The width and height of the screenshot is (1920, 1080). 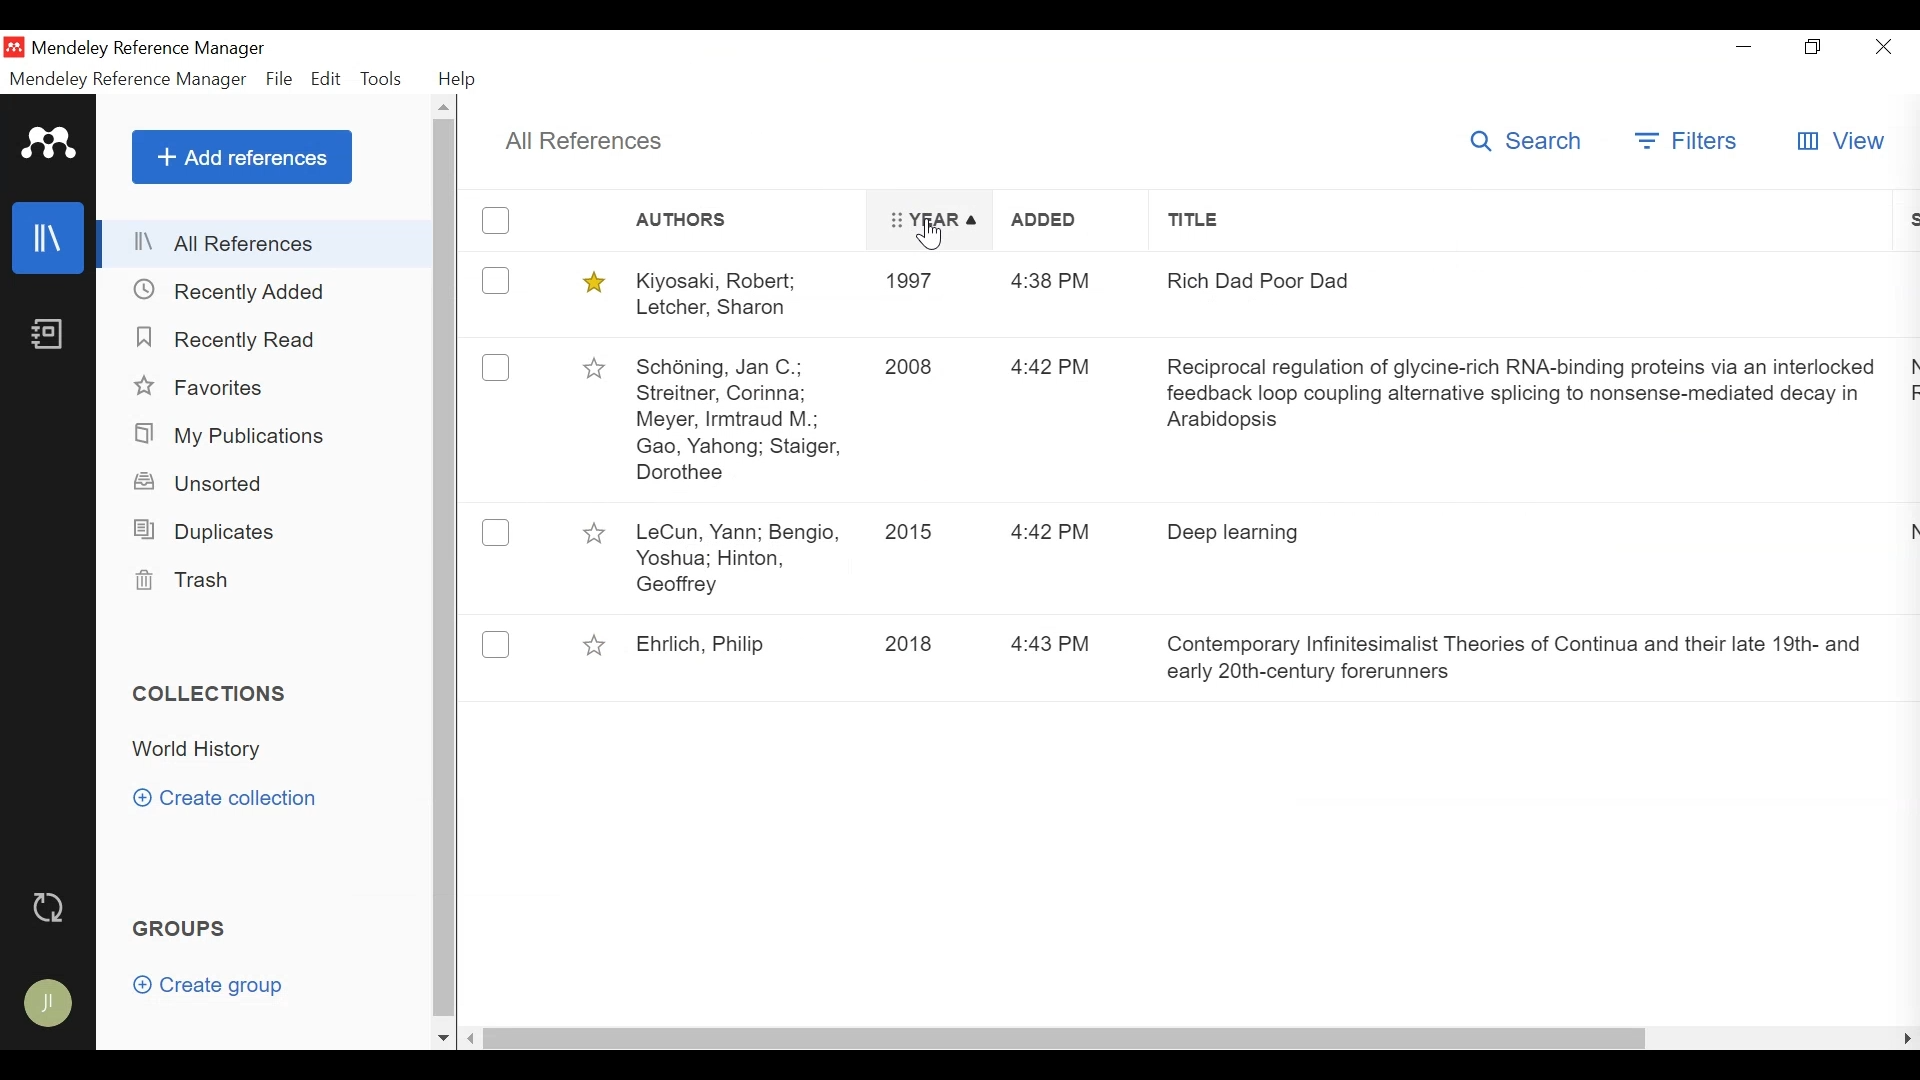 I want to click on Create Collection, so click(x=233, y=798).